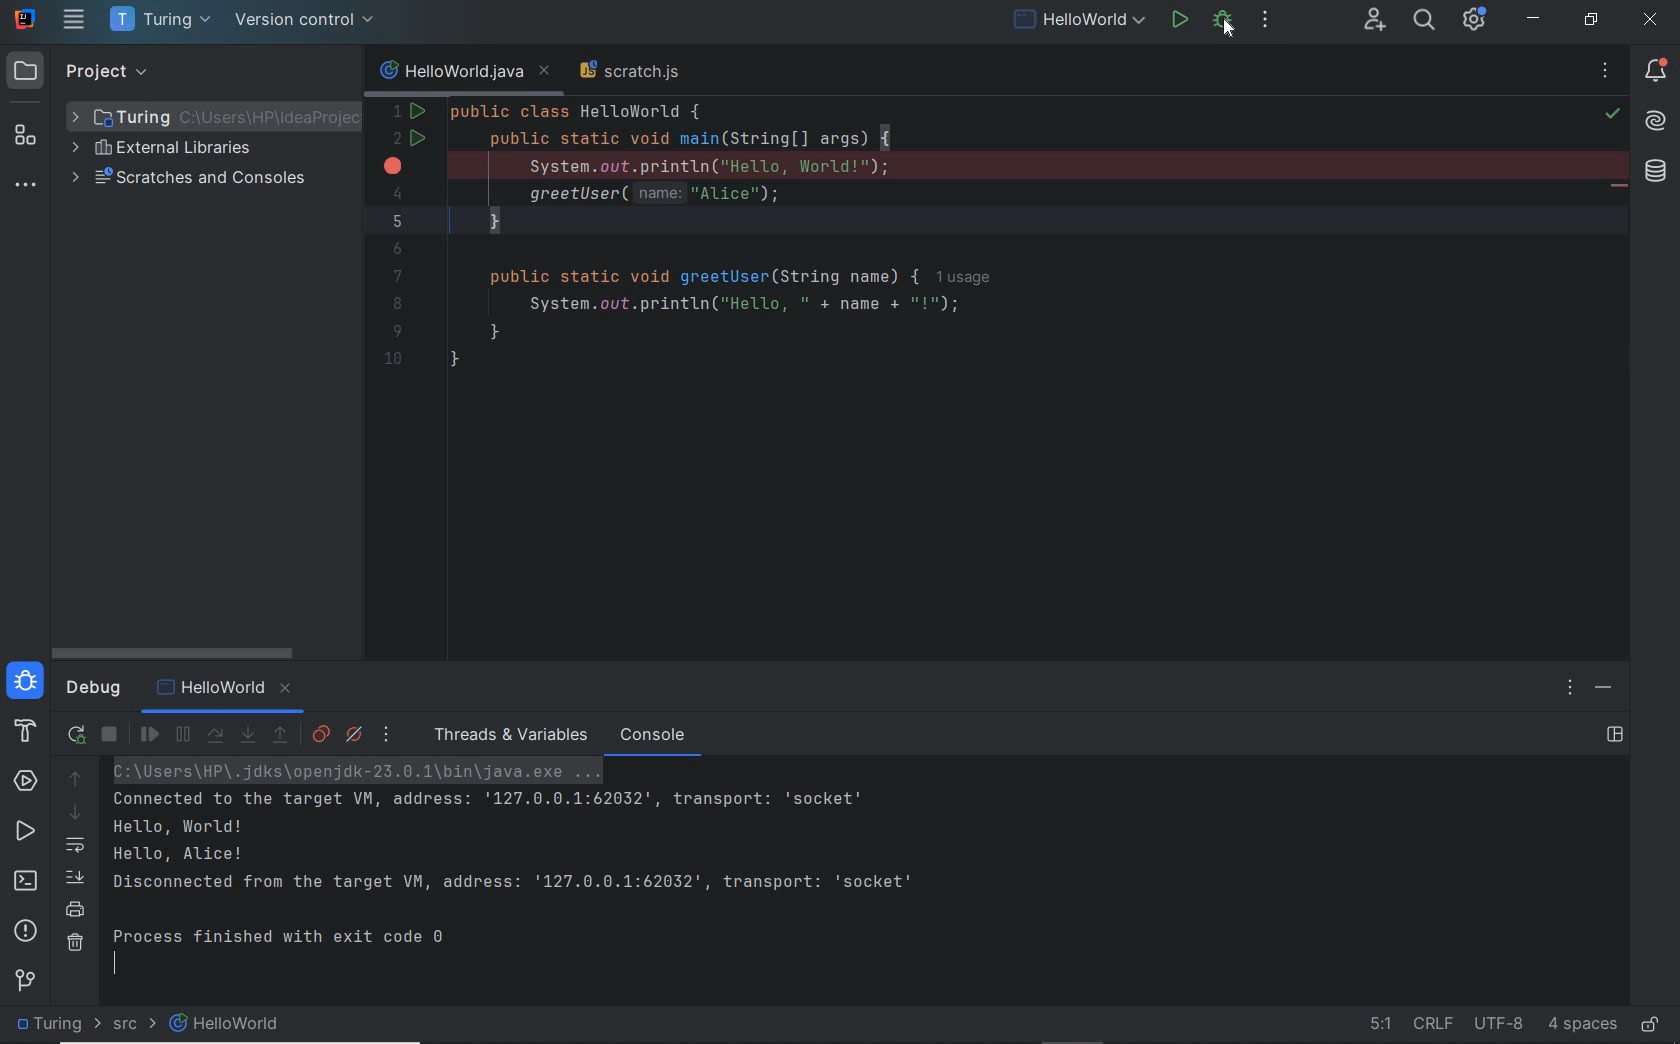 This screenshot has height=1044, width=1680. What do you see at coordinates (1583, 1024) in the screenshot?
I see `indent` at bounding box center [1583, 1024].